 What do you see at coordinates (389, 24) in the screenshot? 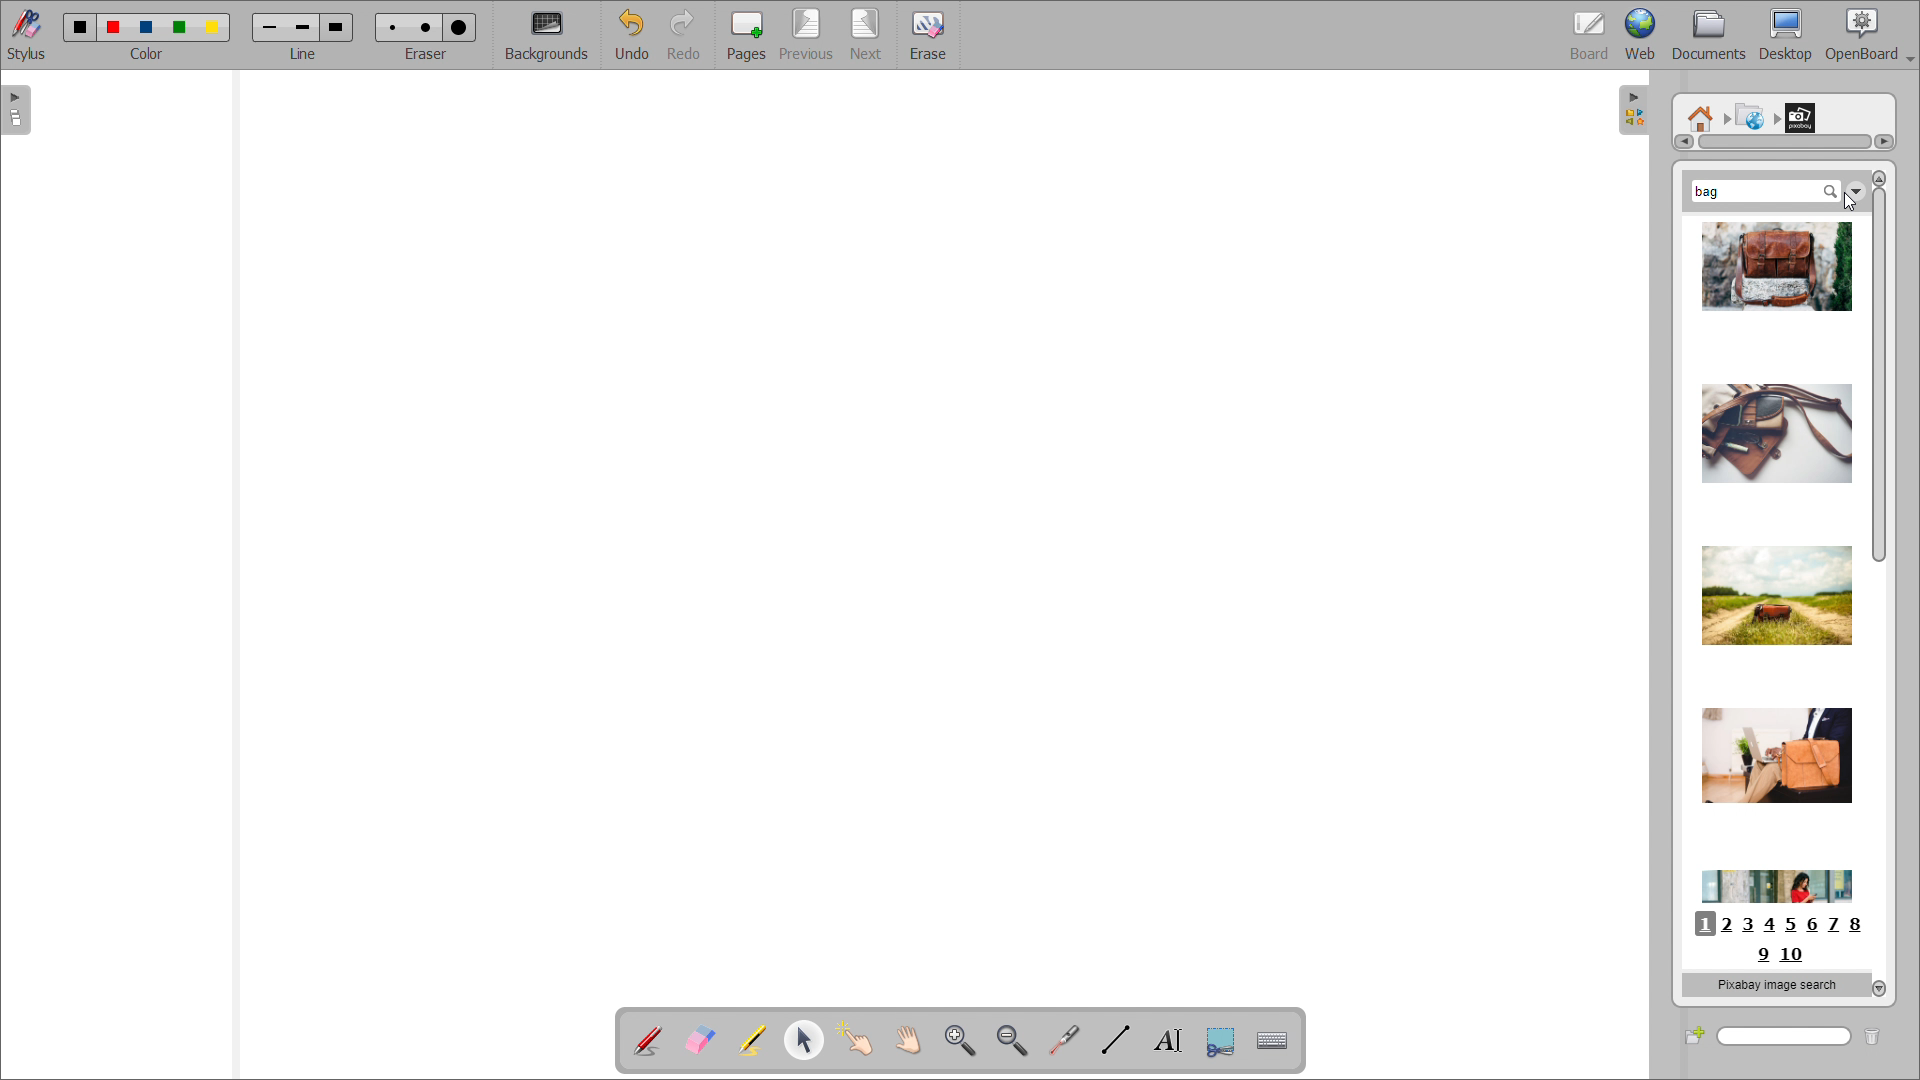
I see `Small erase` at bounding box center [389, 24].